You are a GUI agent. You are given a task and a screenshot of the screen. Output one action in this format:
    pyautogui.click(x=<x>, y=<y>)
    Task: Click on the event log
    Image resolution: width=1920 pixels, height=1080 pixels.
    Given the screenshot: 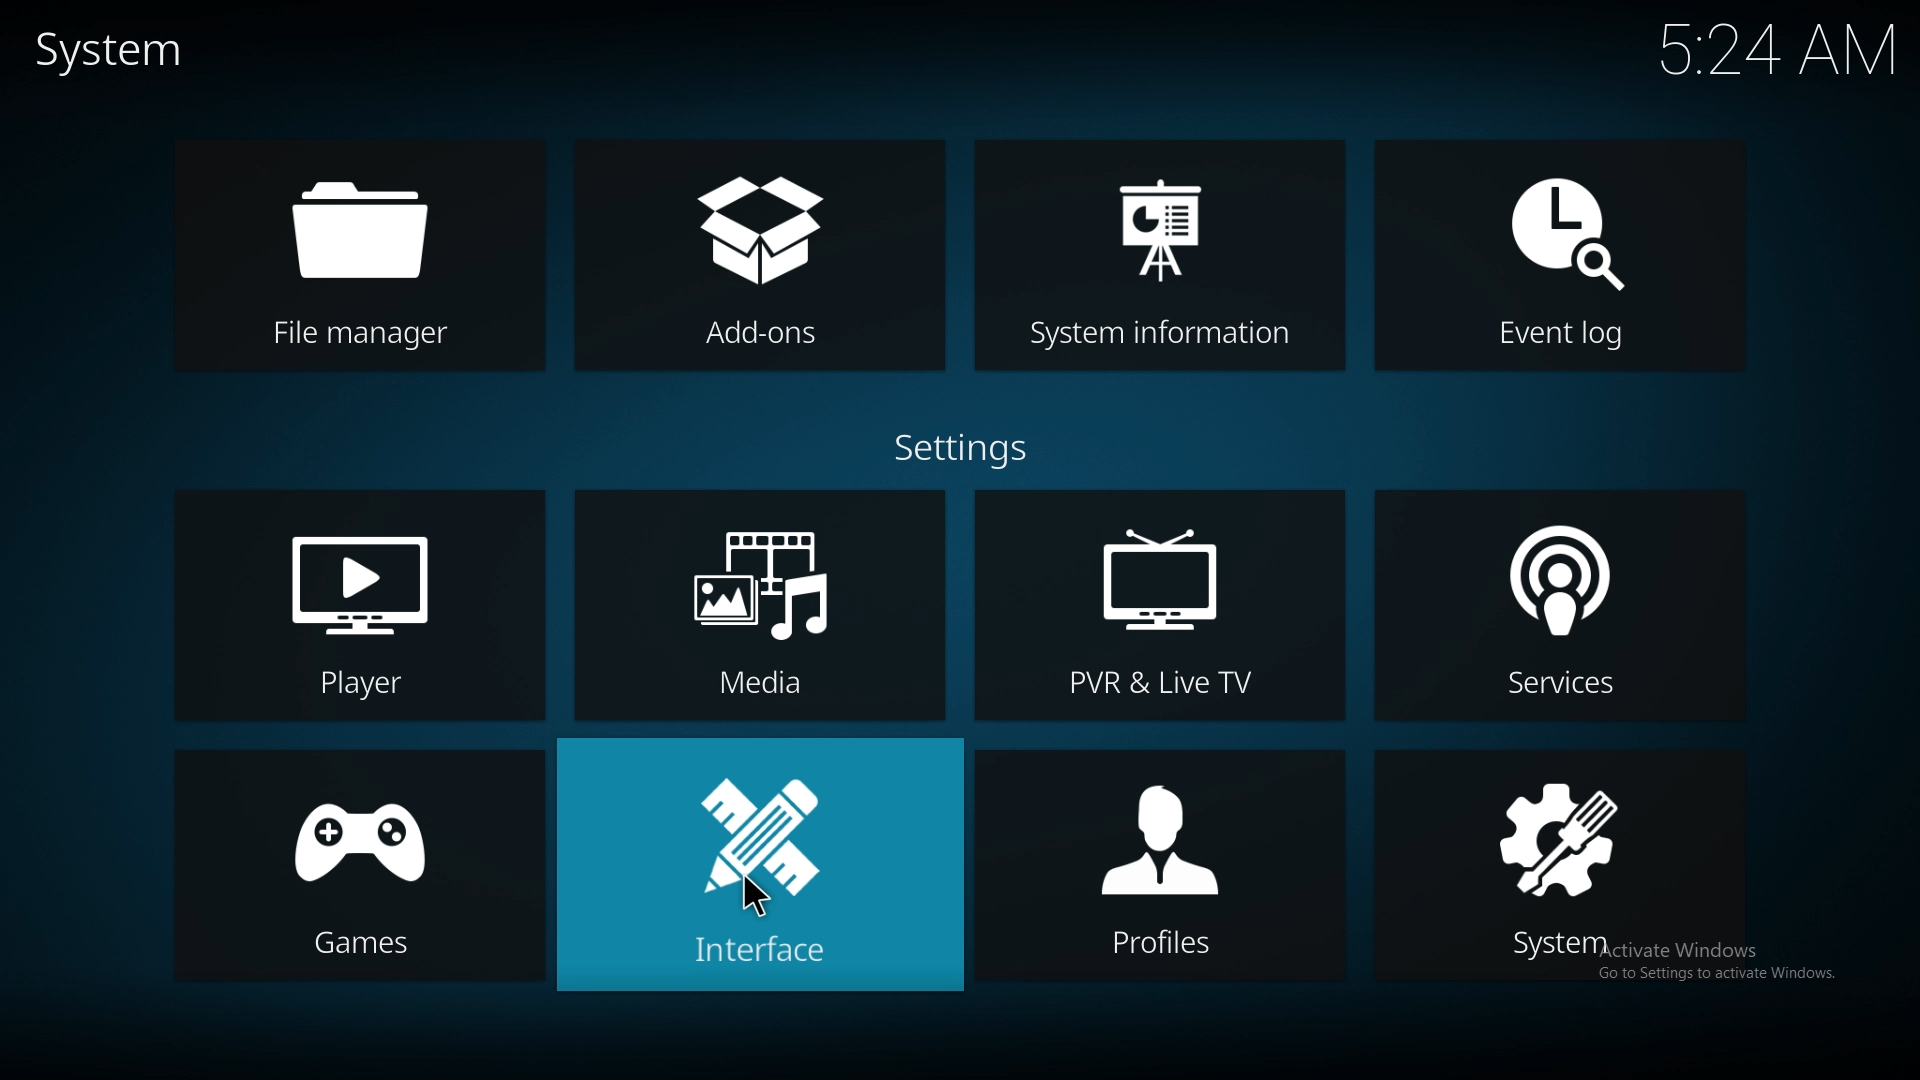 What is the action you would take?
    pyautogui.click(x=1563, y=258)
    